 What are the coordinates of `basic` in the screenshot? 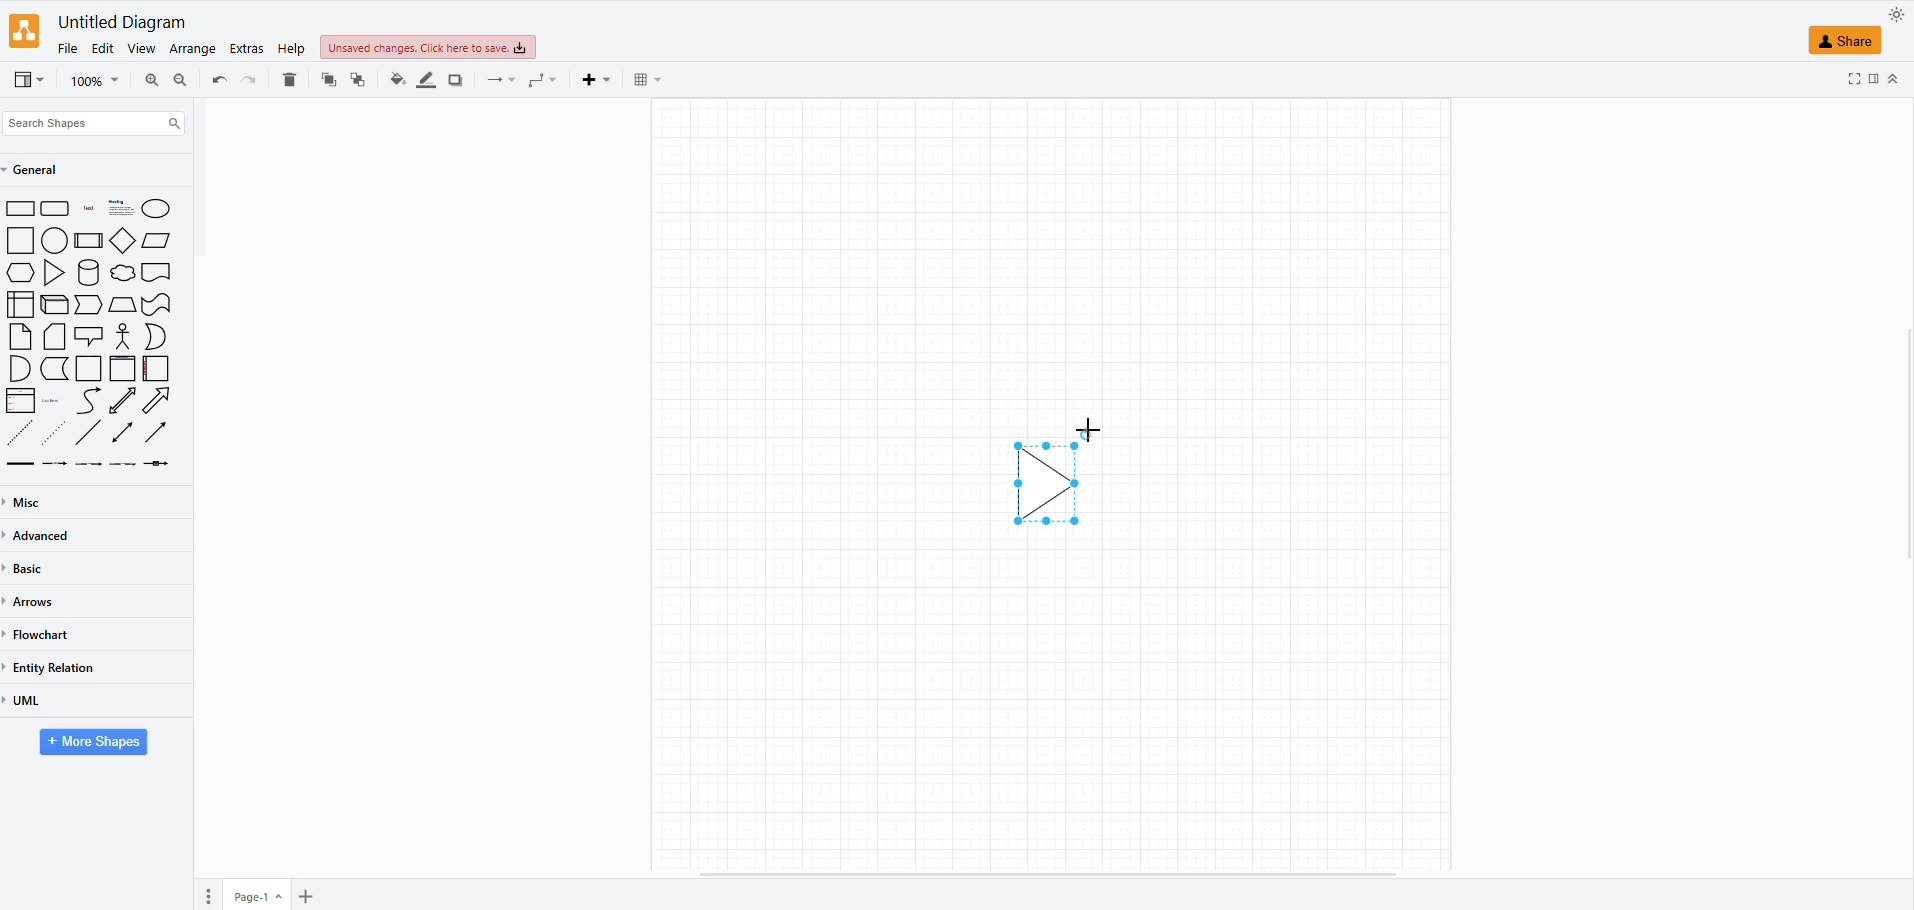 It's located at (33, 572).